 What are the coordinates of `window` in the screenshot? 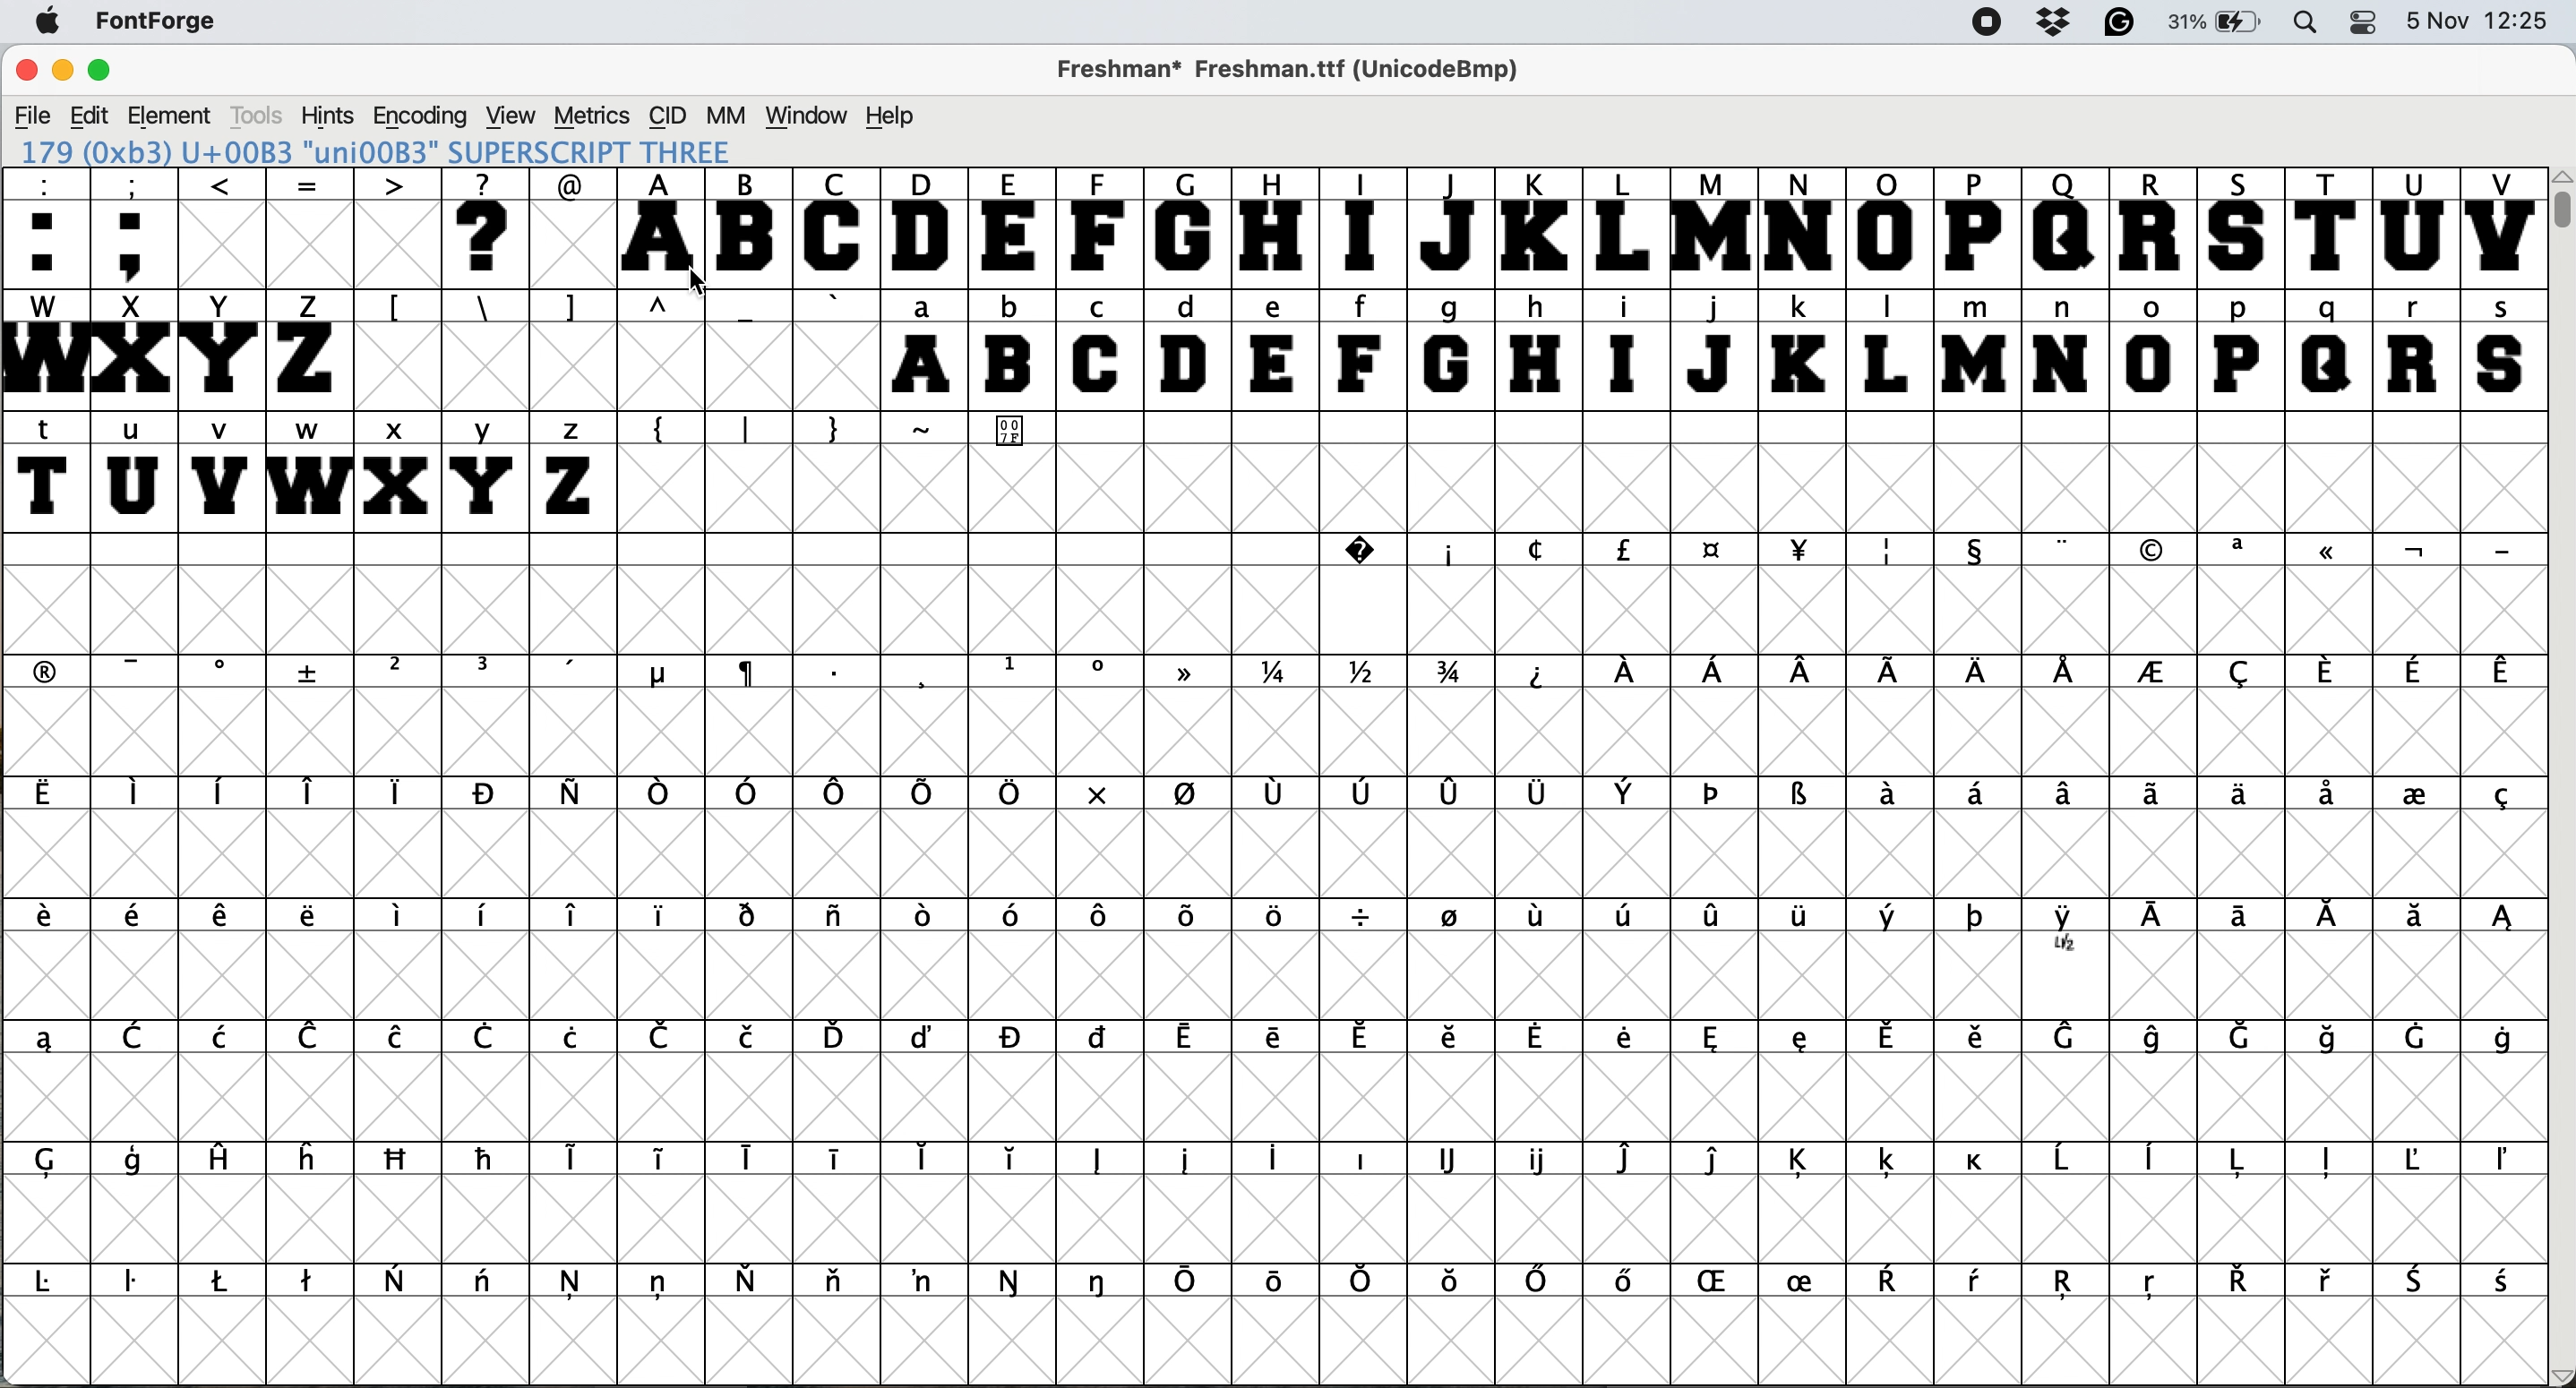 It's located at (809, 112).